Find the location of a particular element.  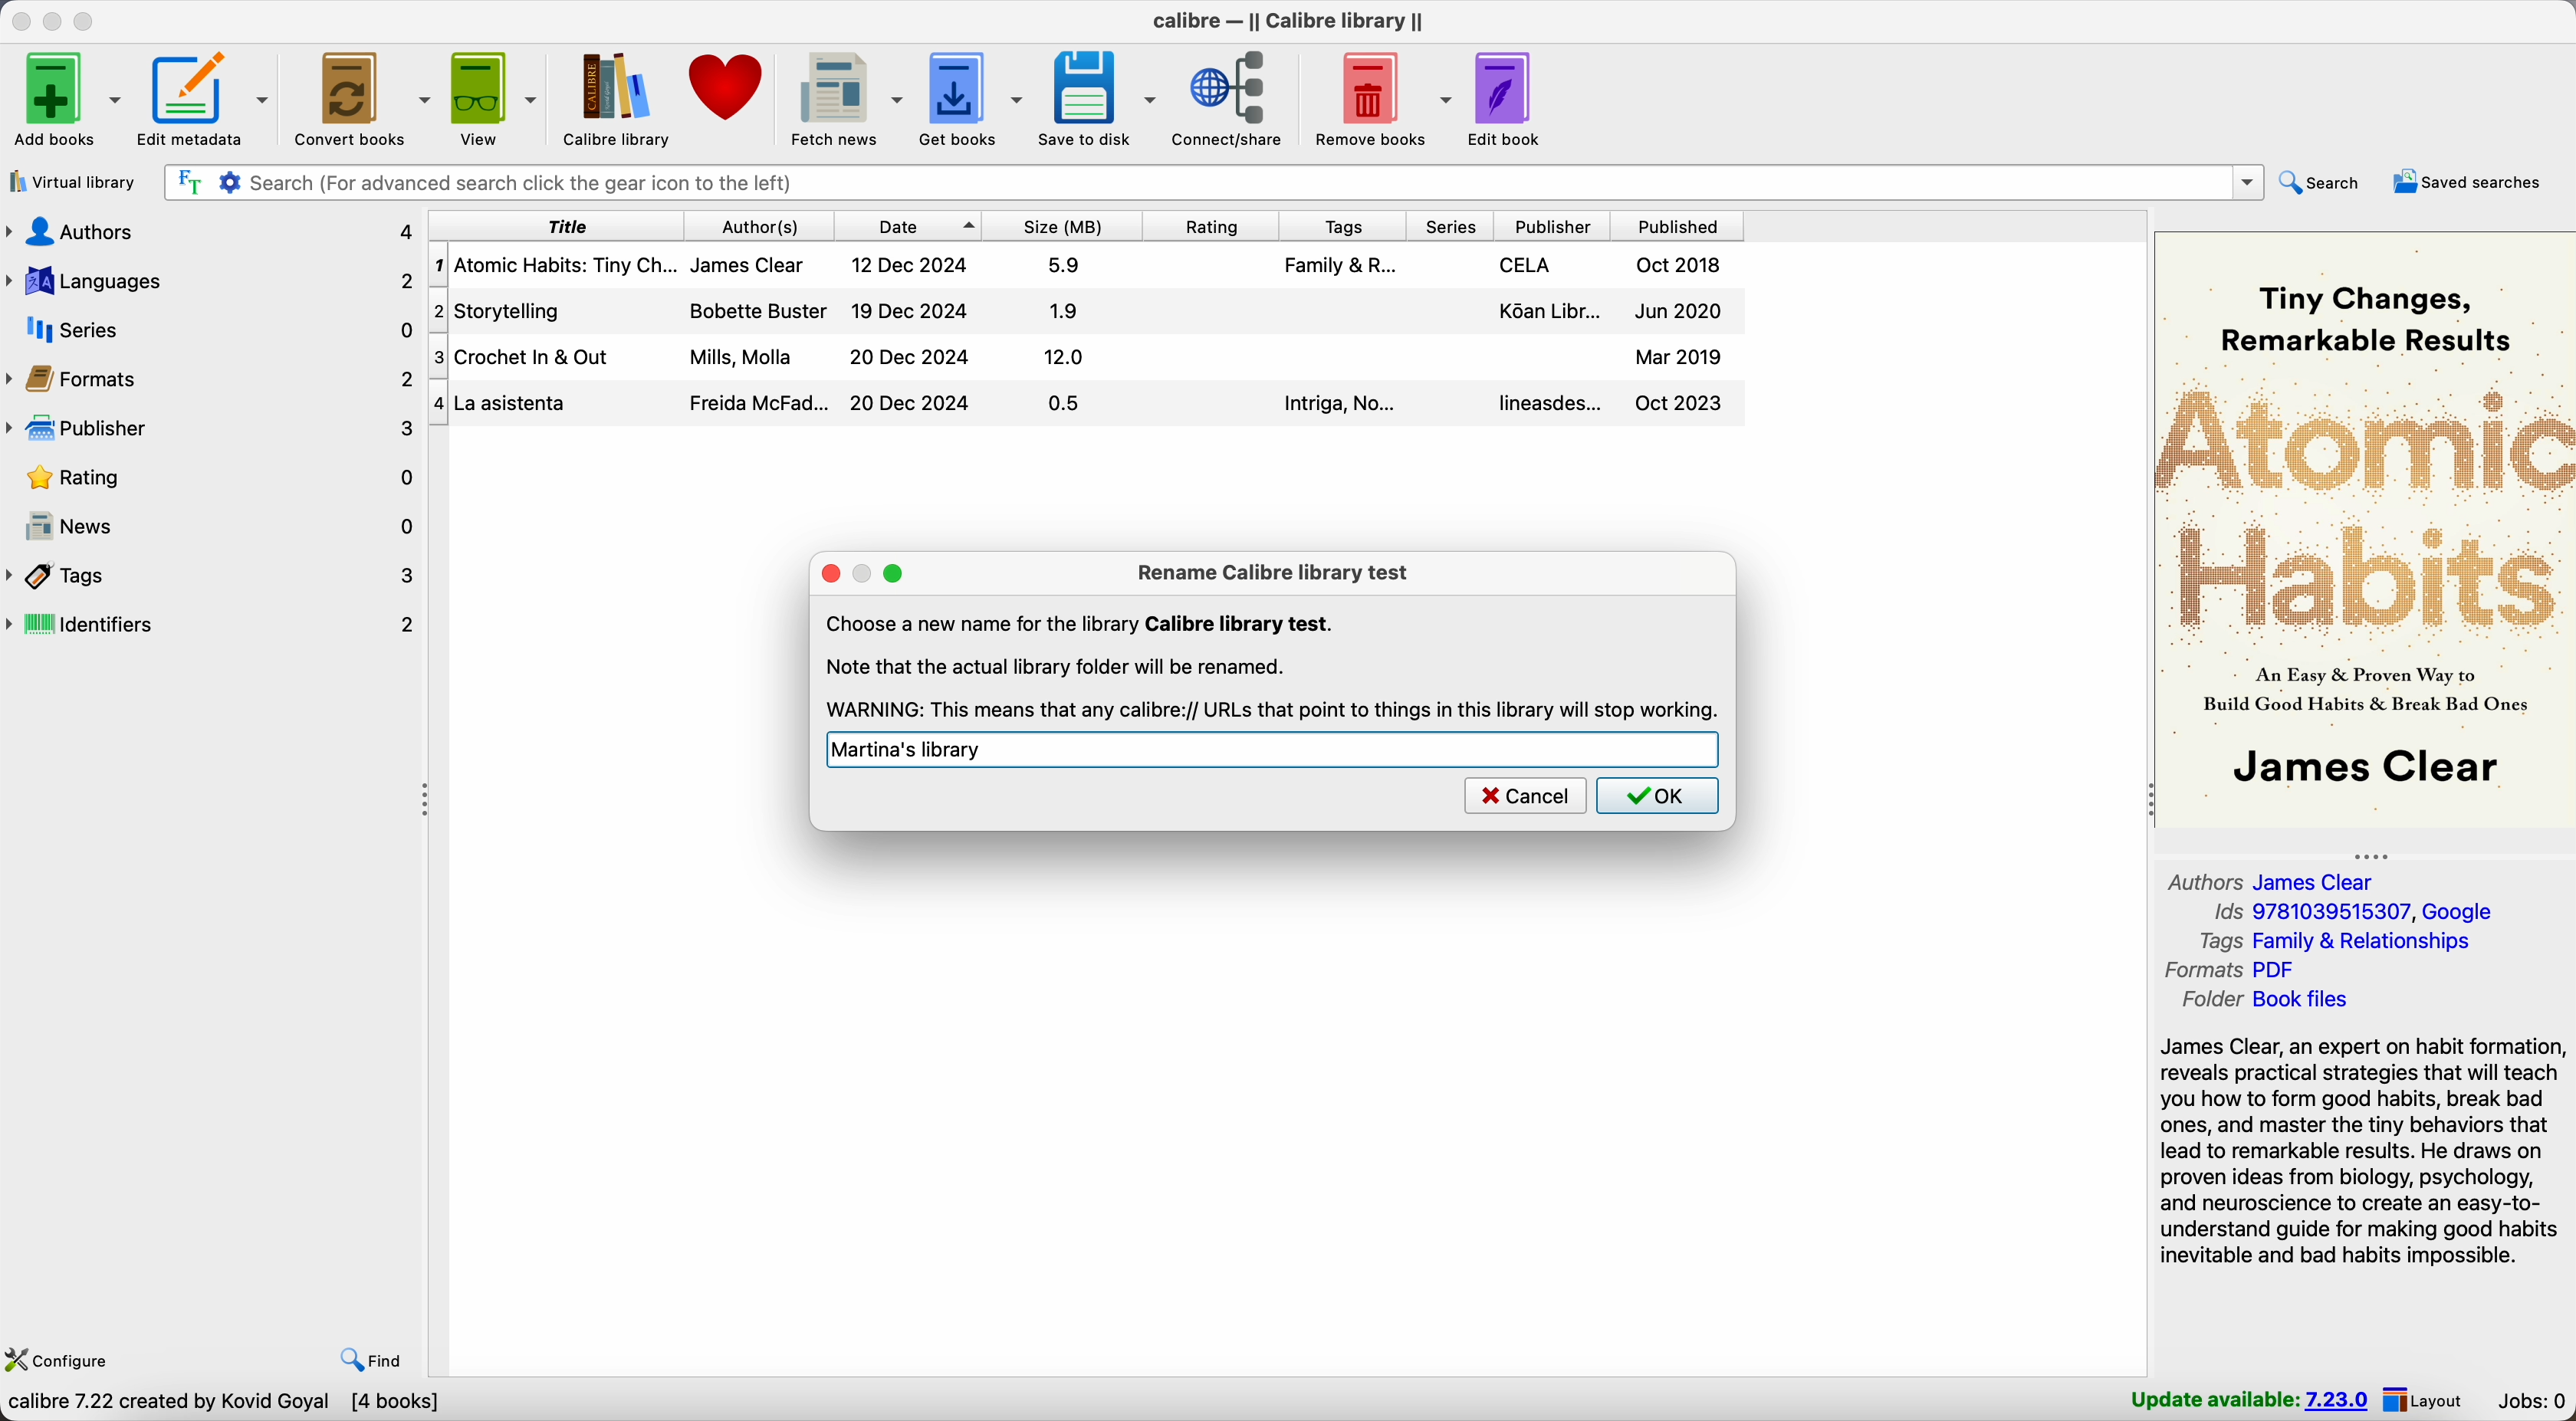

tags Family & Relationships is located at coordinates (2341, 943).